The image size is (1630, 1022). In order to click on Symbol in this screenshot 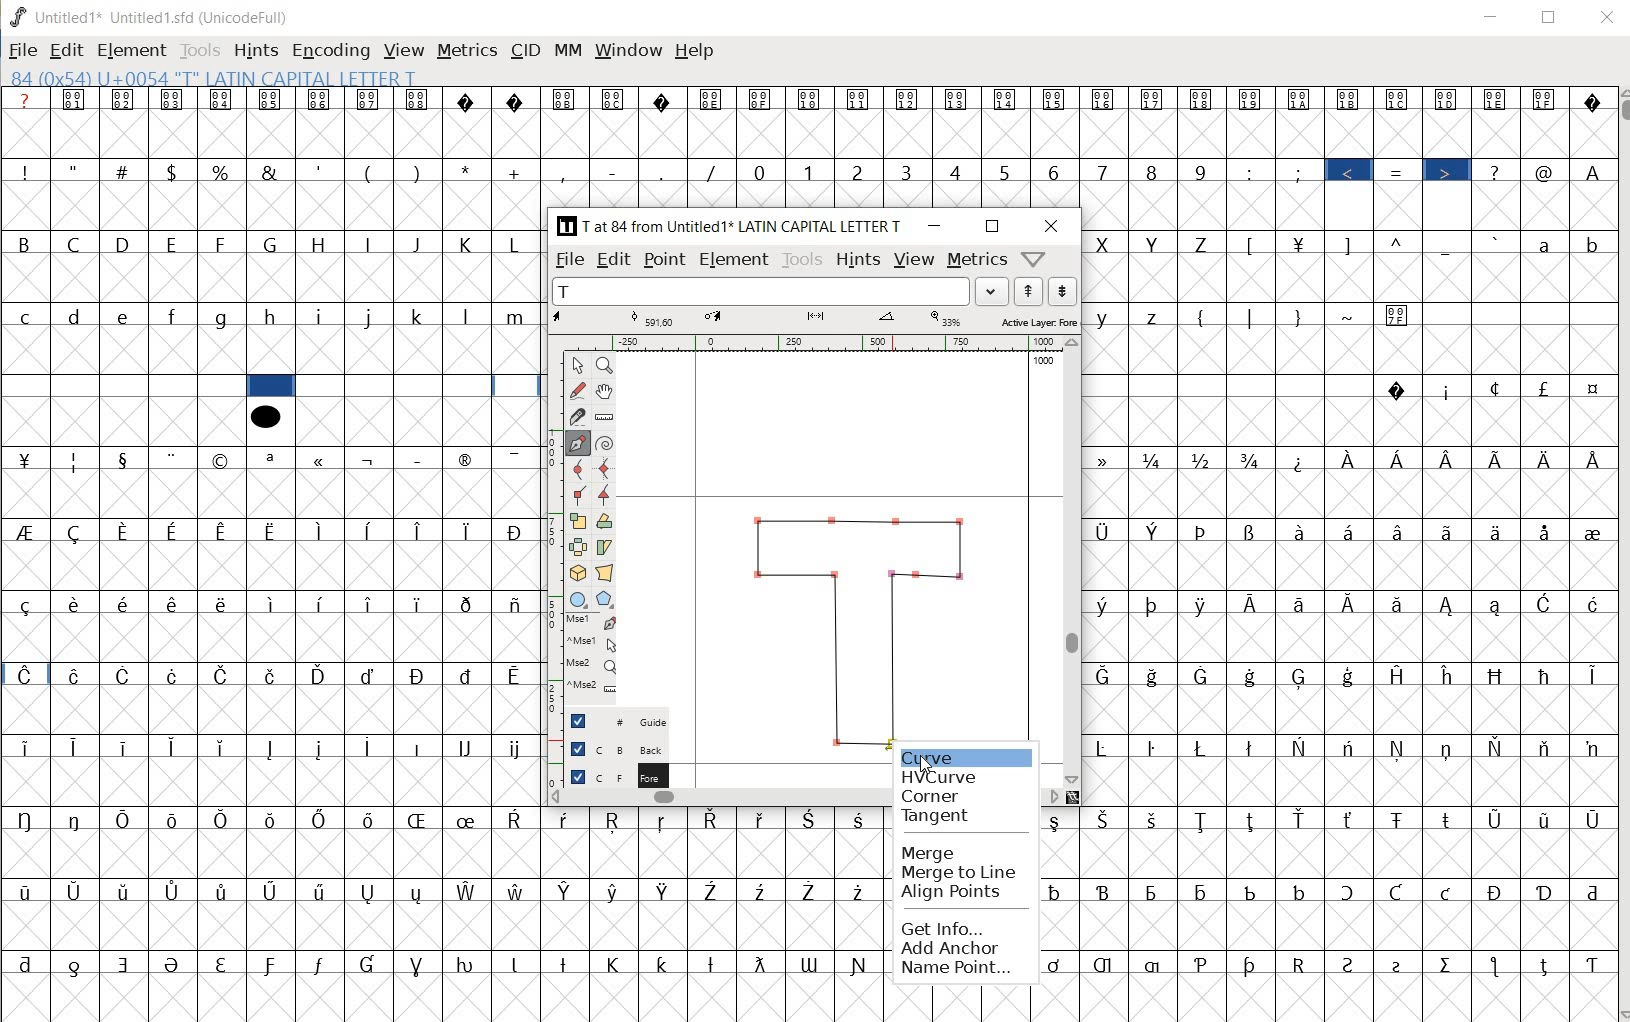, I will do `click(27, 818)`.